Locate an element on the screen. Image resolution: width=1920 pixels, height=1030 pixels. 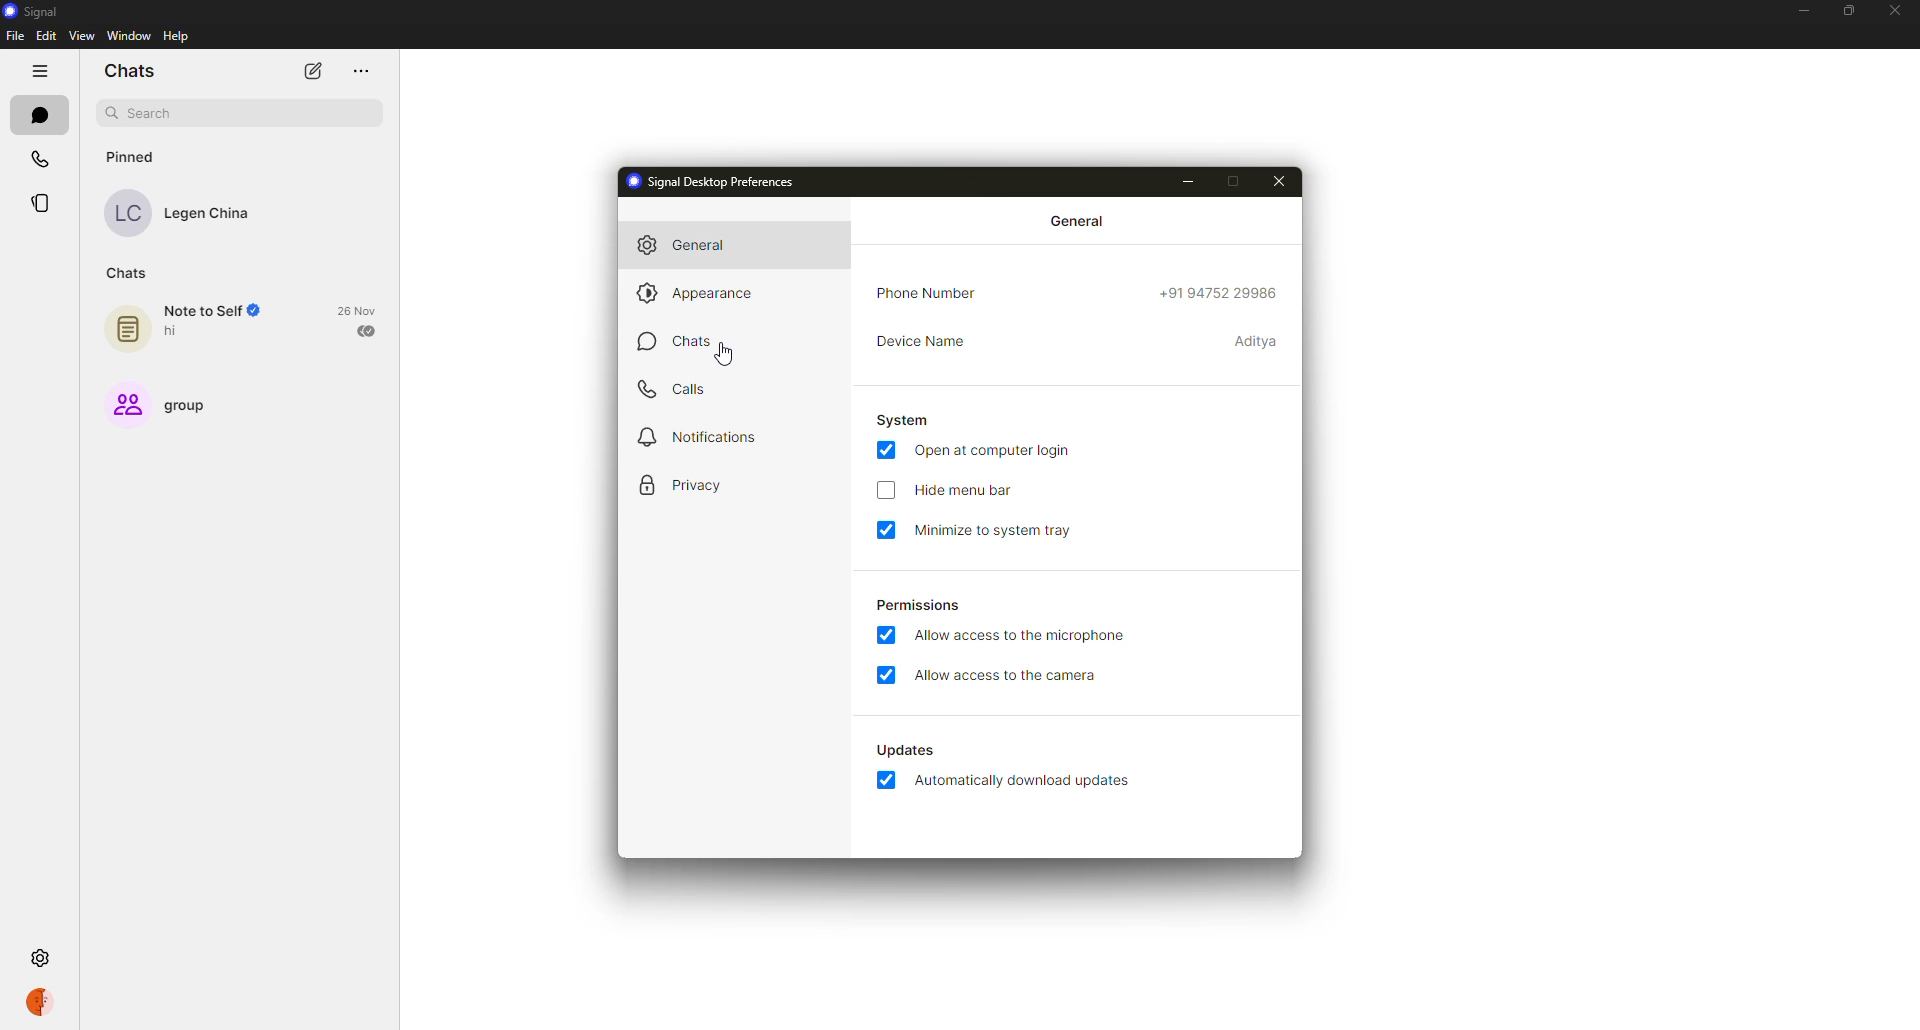
general is located at coordinates (1082, 223).